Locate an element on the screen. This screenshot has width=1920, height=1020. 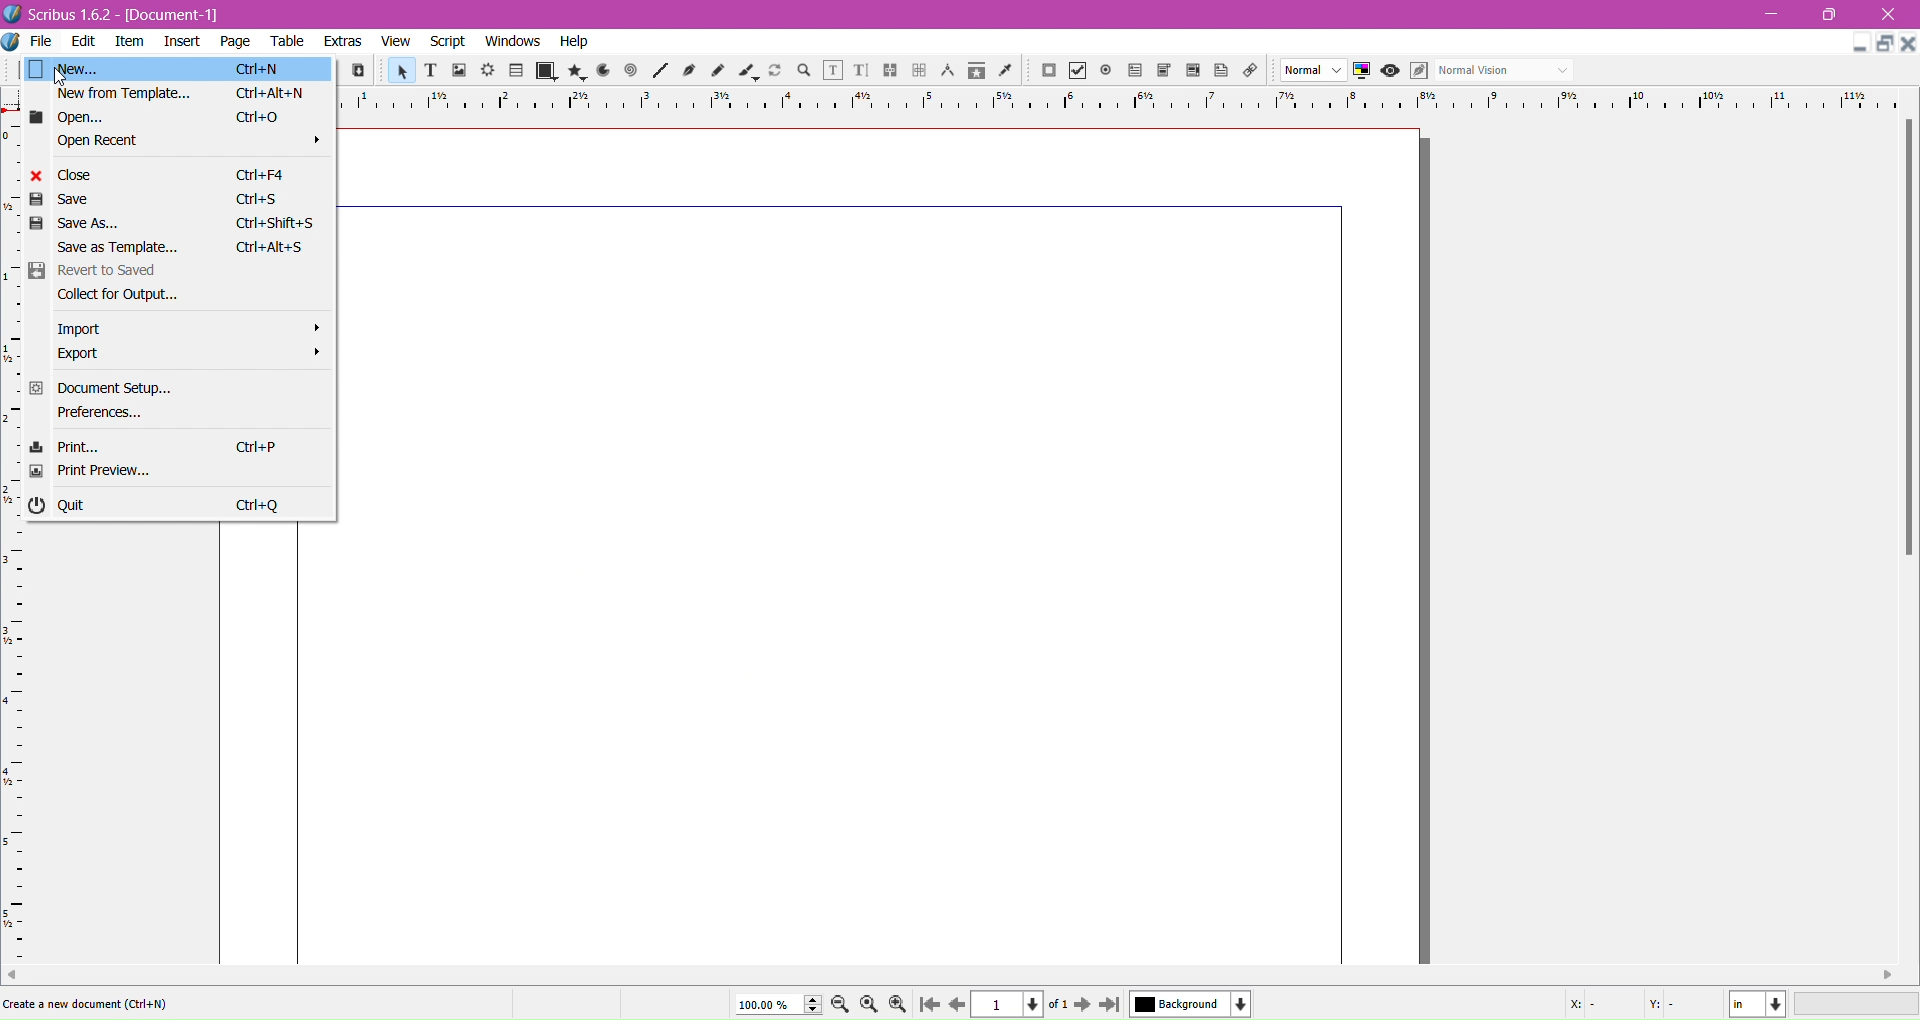
top scale is located at coordinates (1123, 101).